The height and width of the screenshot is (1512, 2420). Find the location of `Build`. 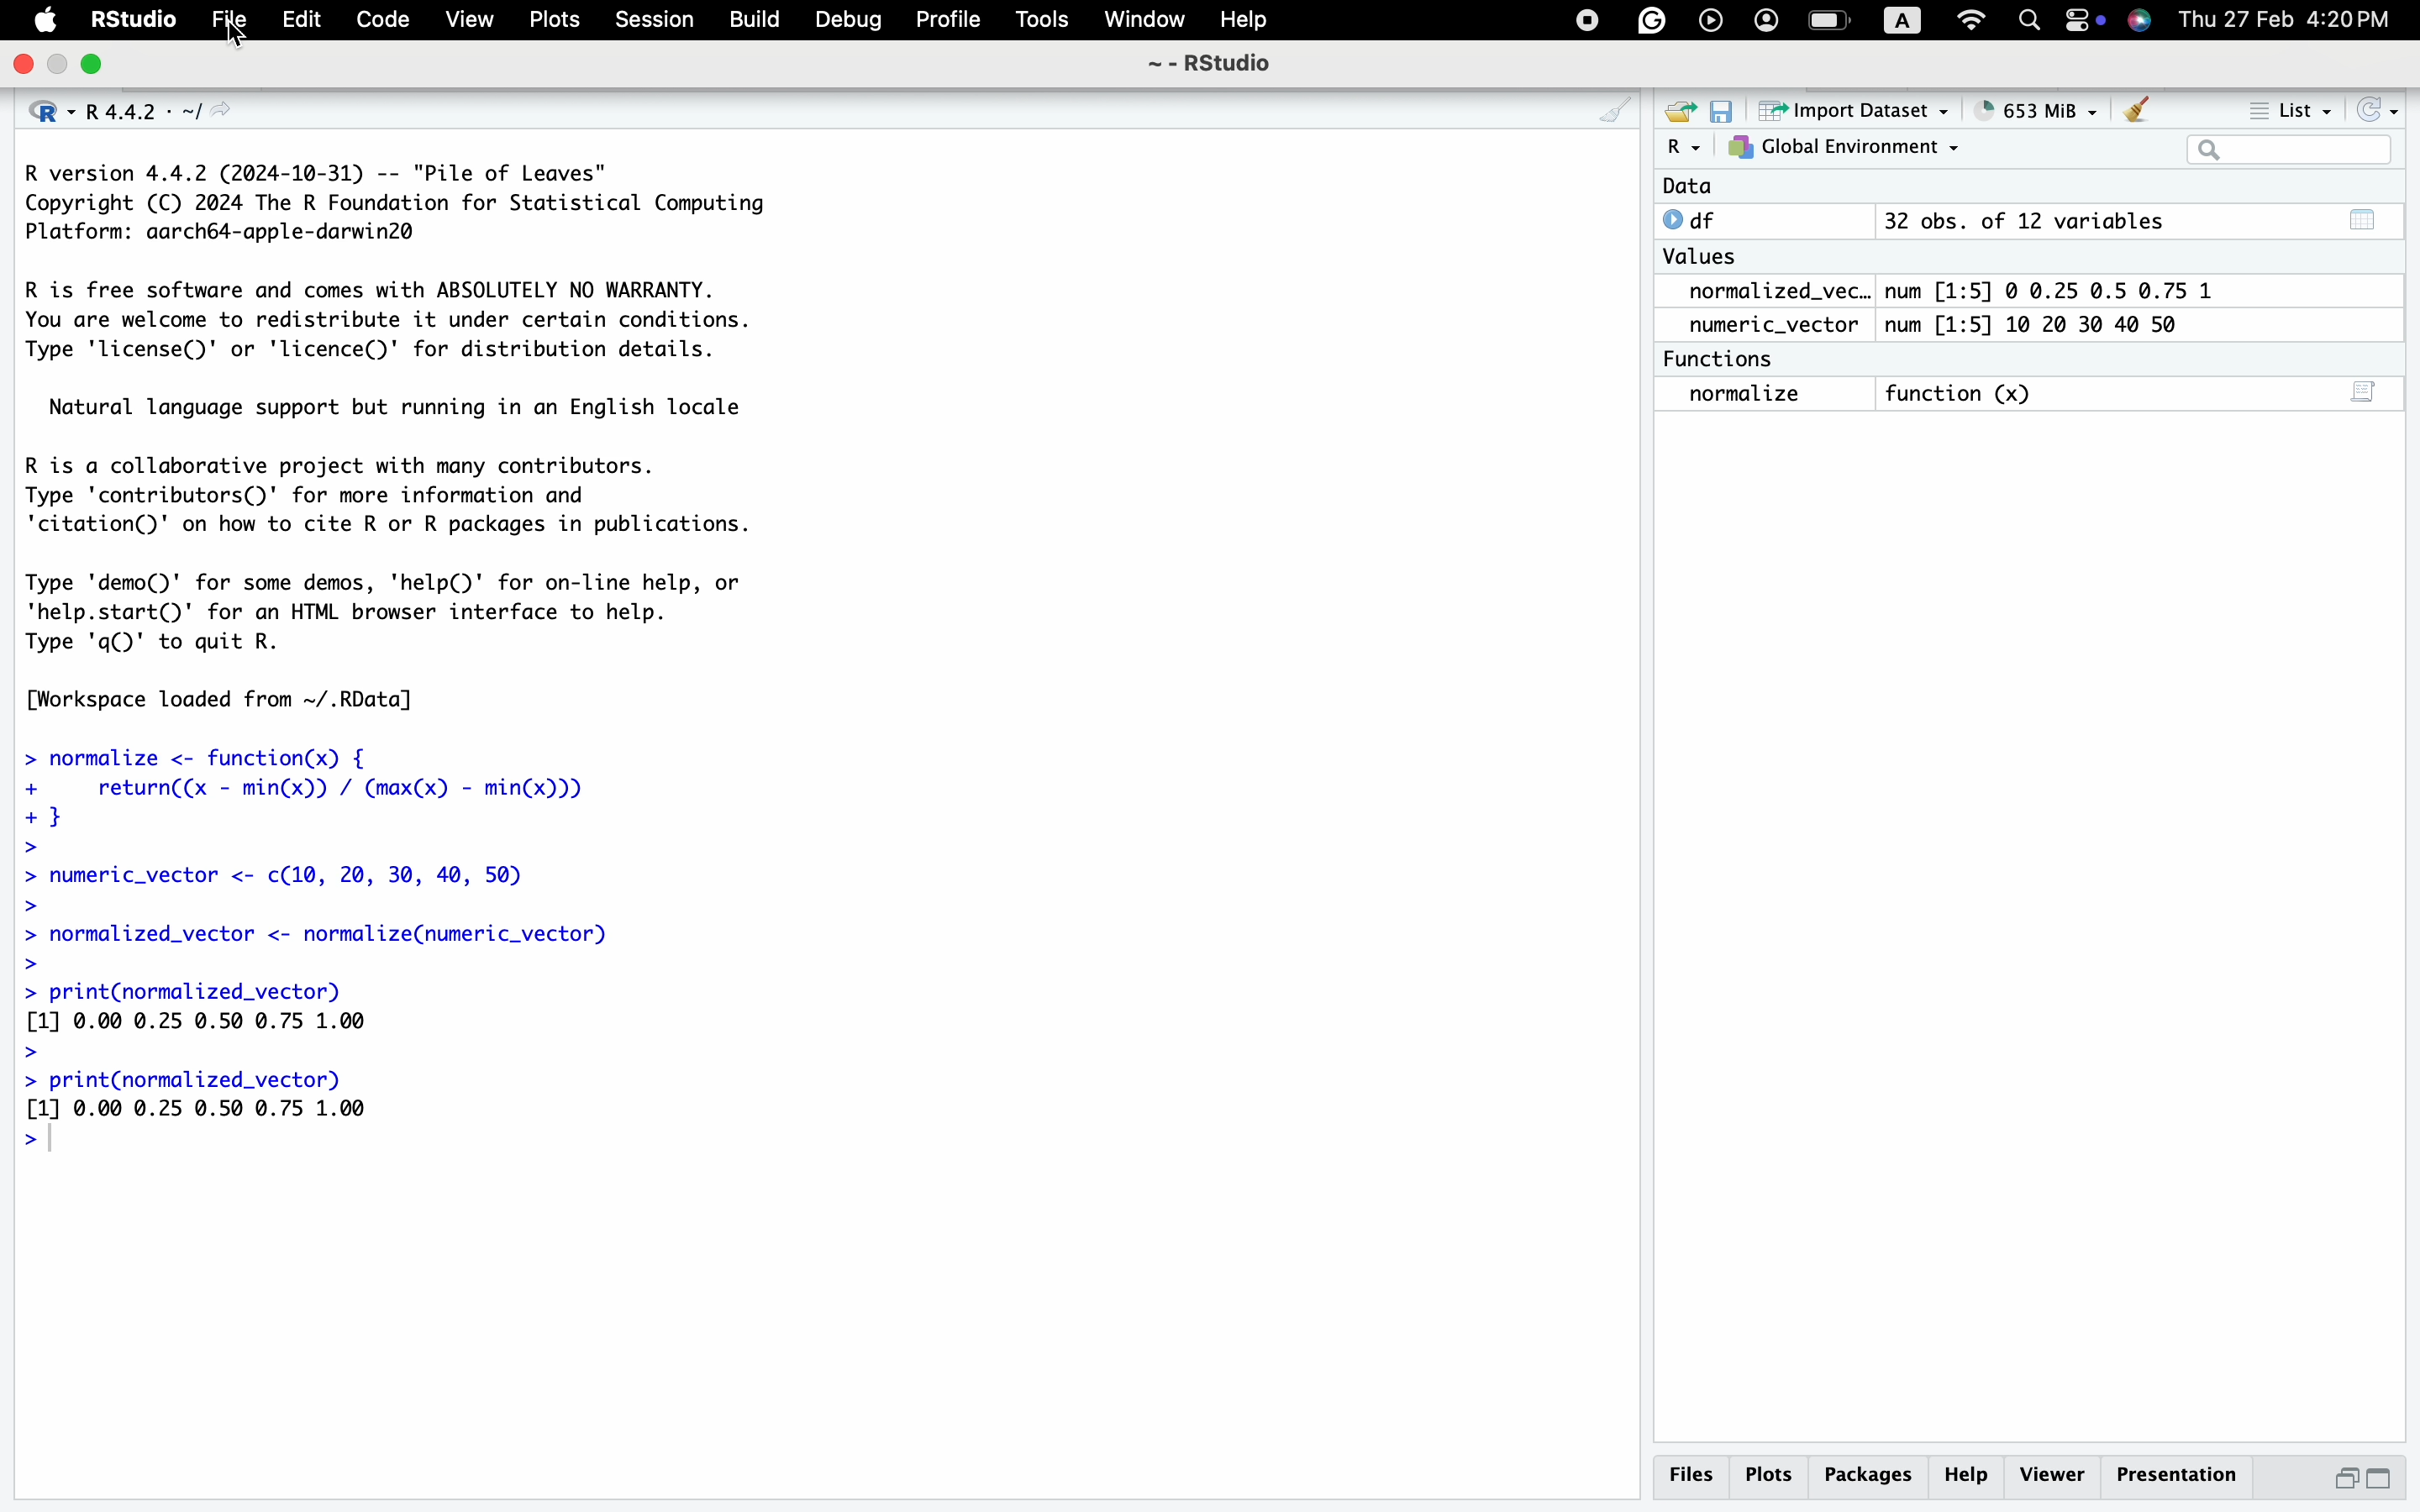

Build is located at coordinates (753, 18).